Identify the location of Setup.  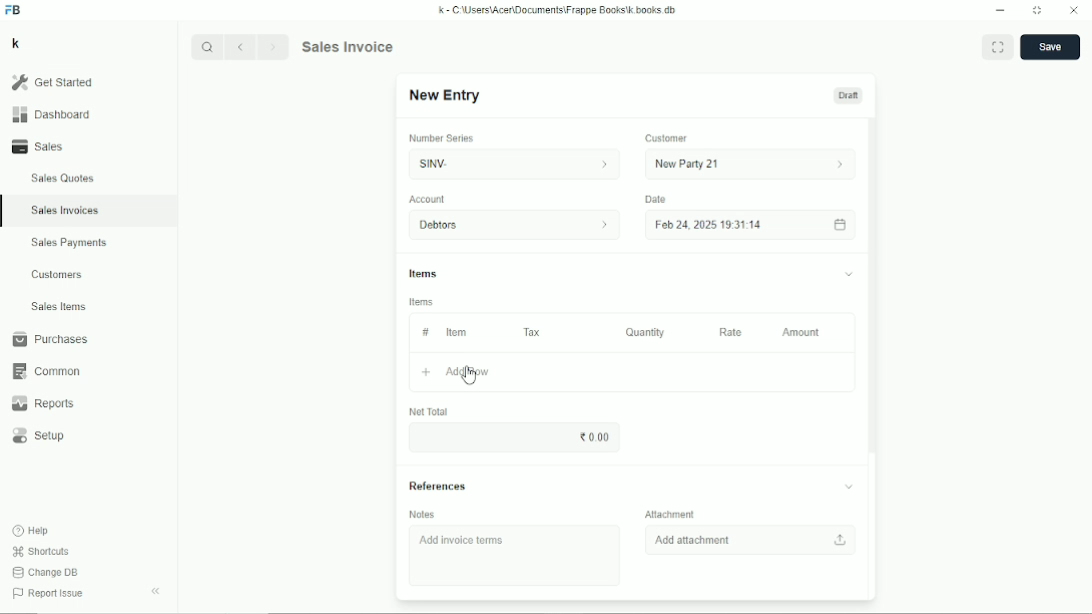
(41, 436).